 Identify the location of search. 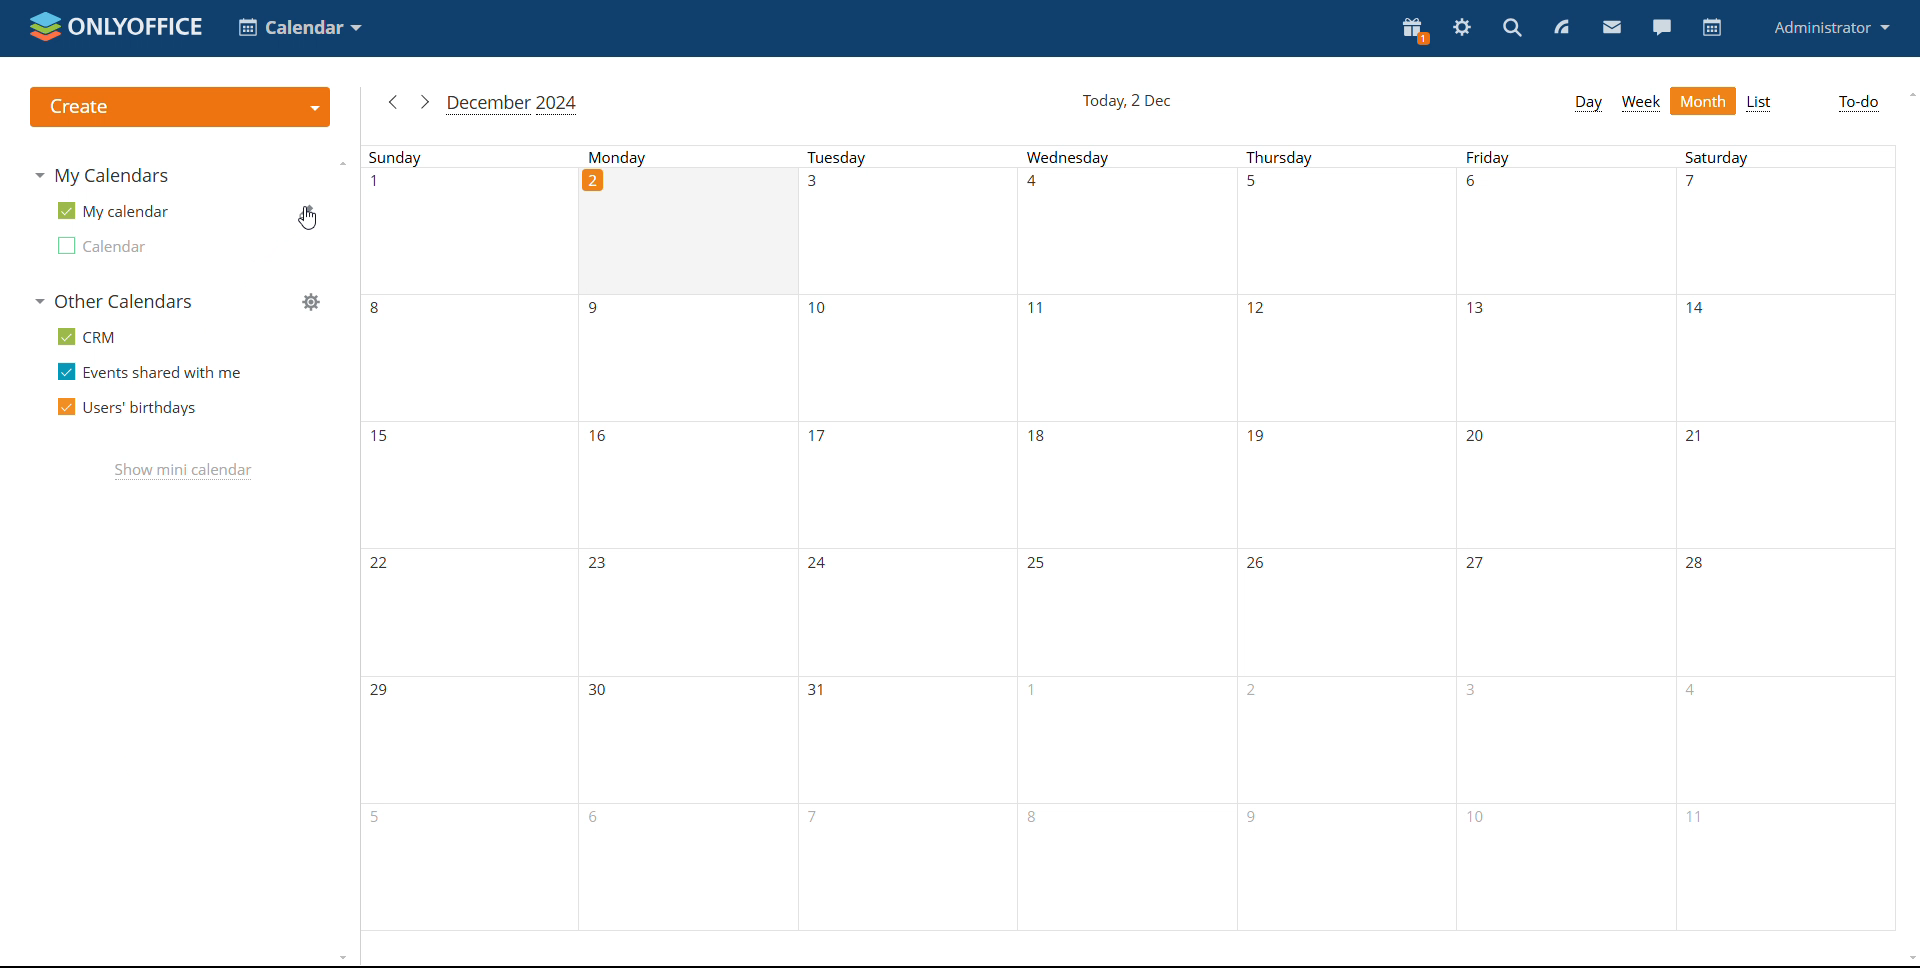
(1511, 30).